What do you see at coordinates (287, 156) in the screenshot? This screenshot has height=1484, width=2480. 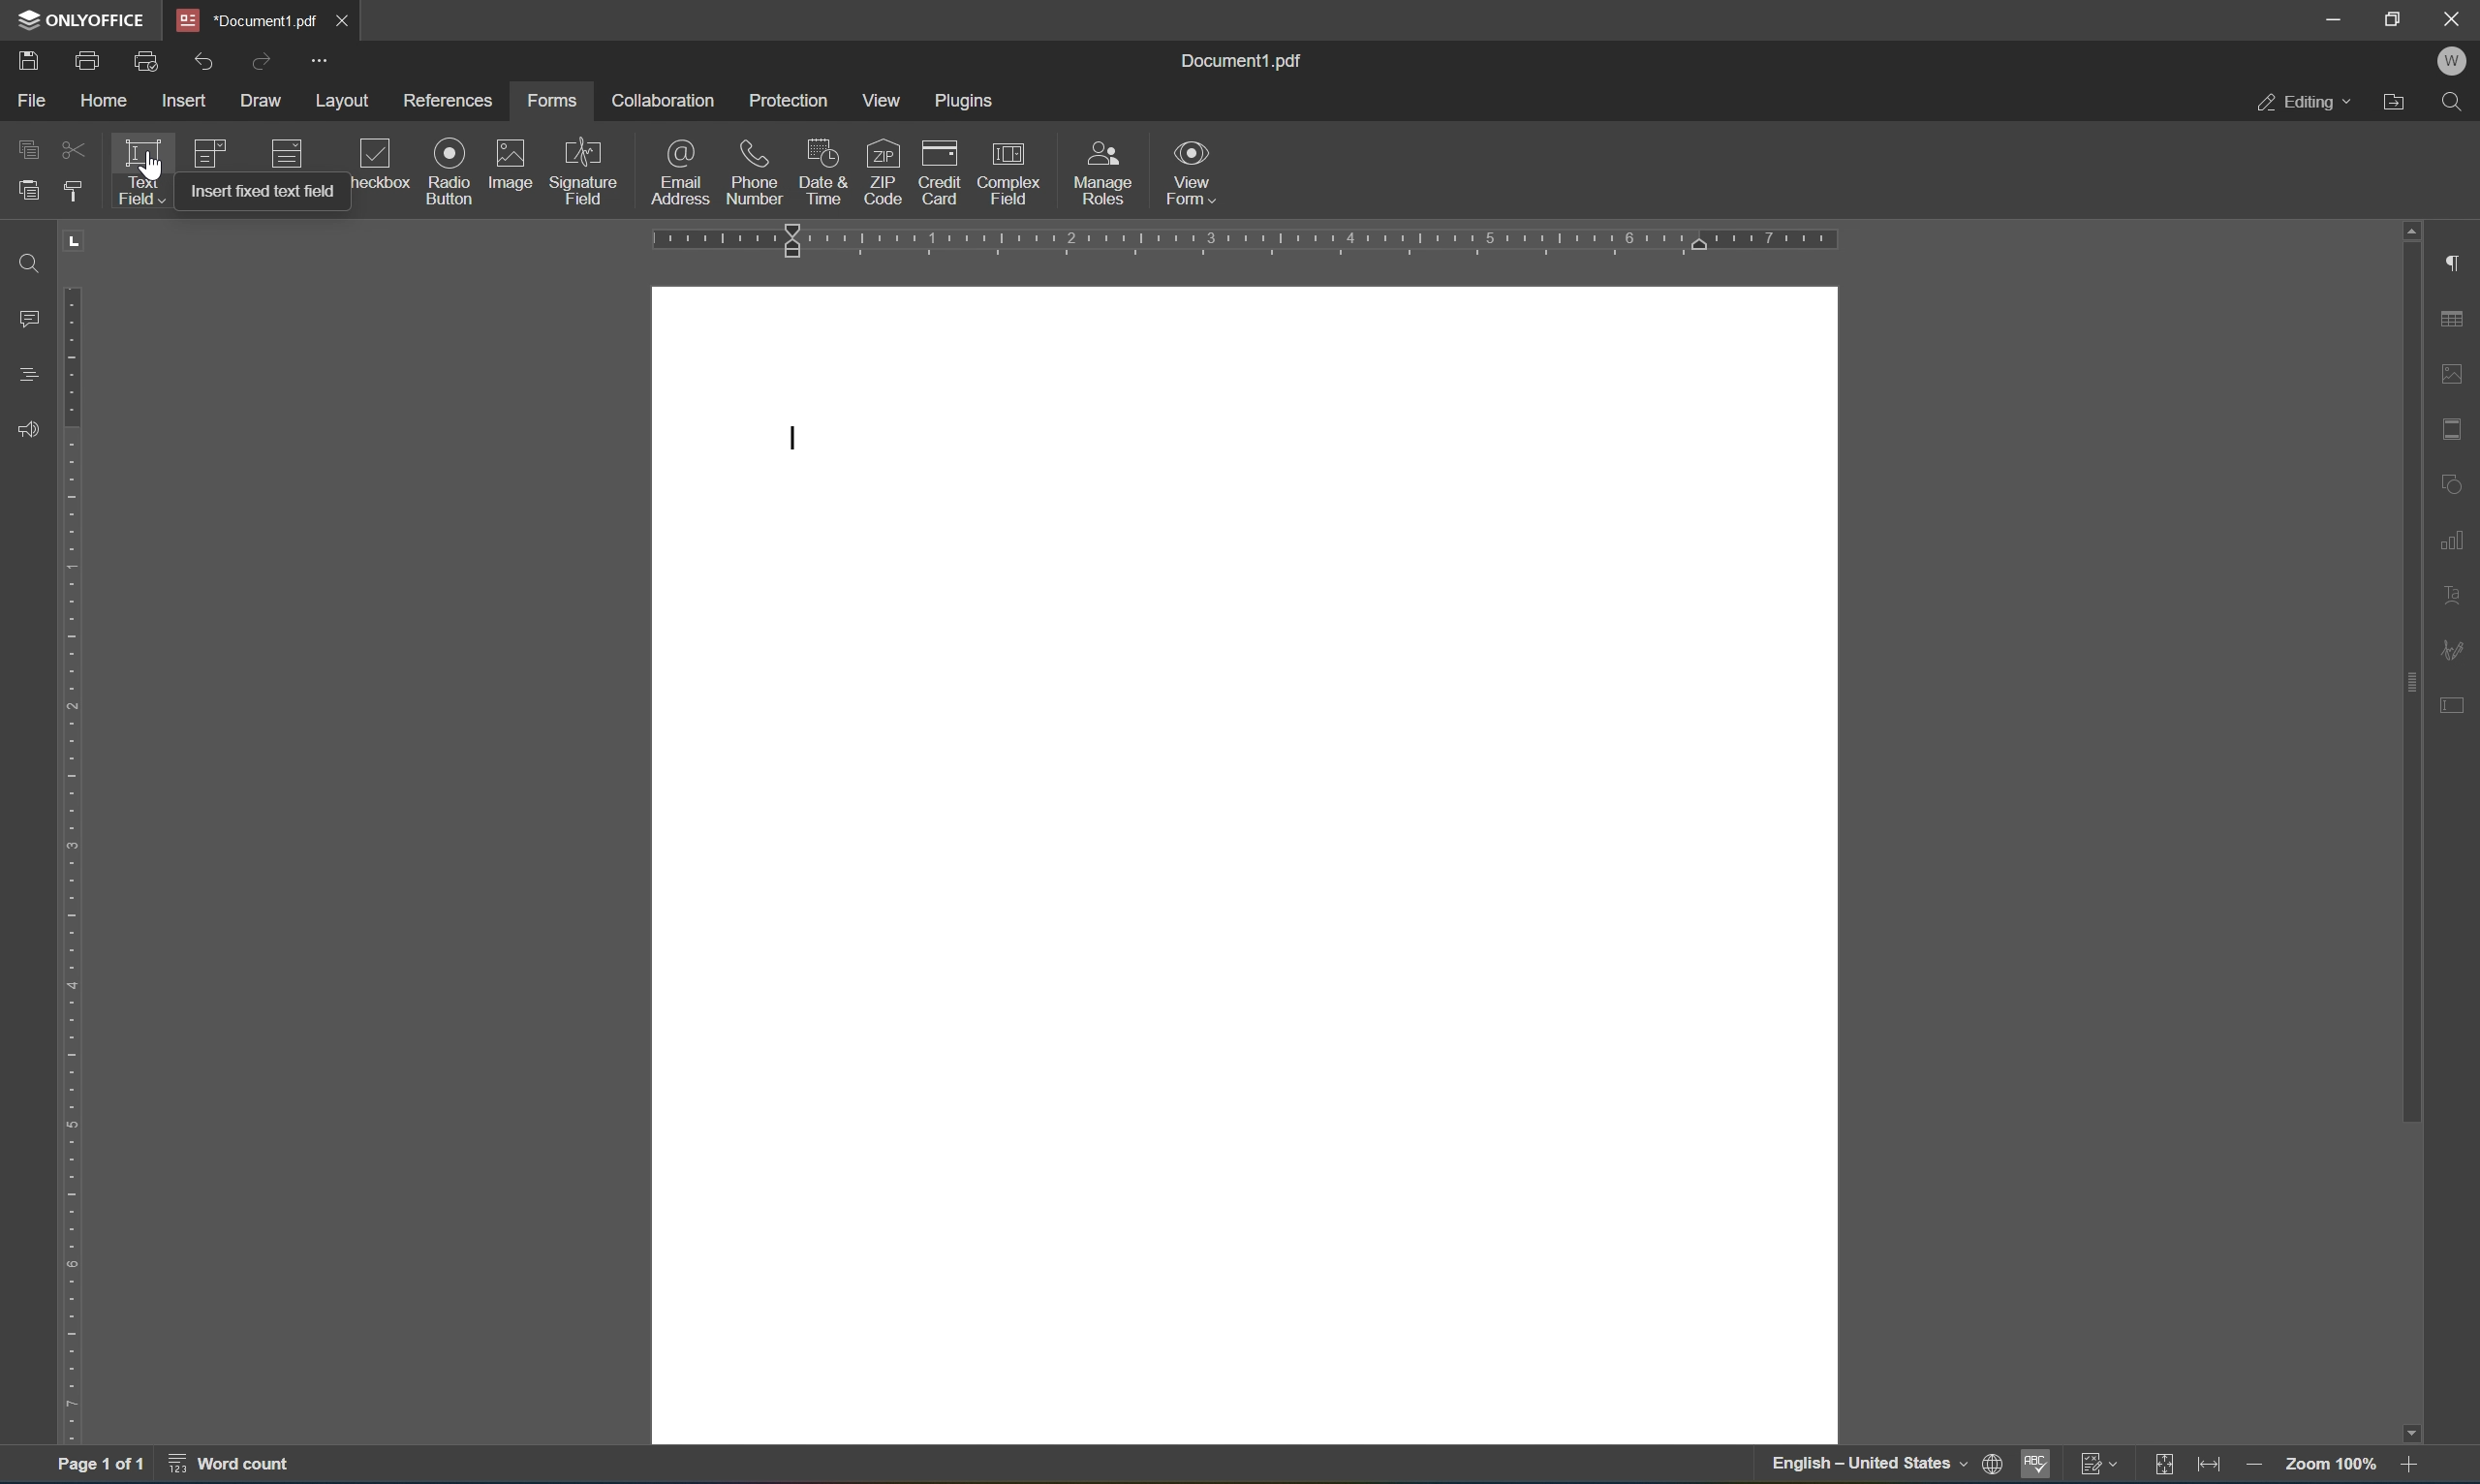 I see `icon` at bounding box center [287, 156].